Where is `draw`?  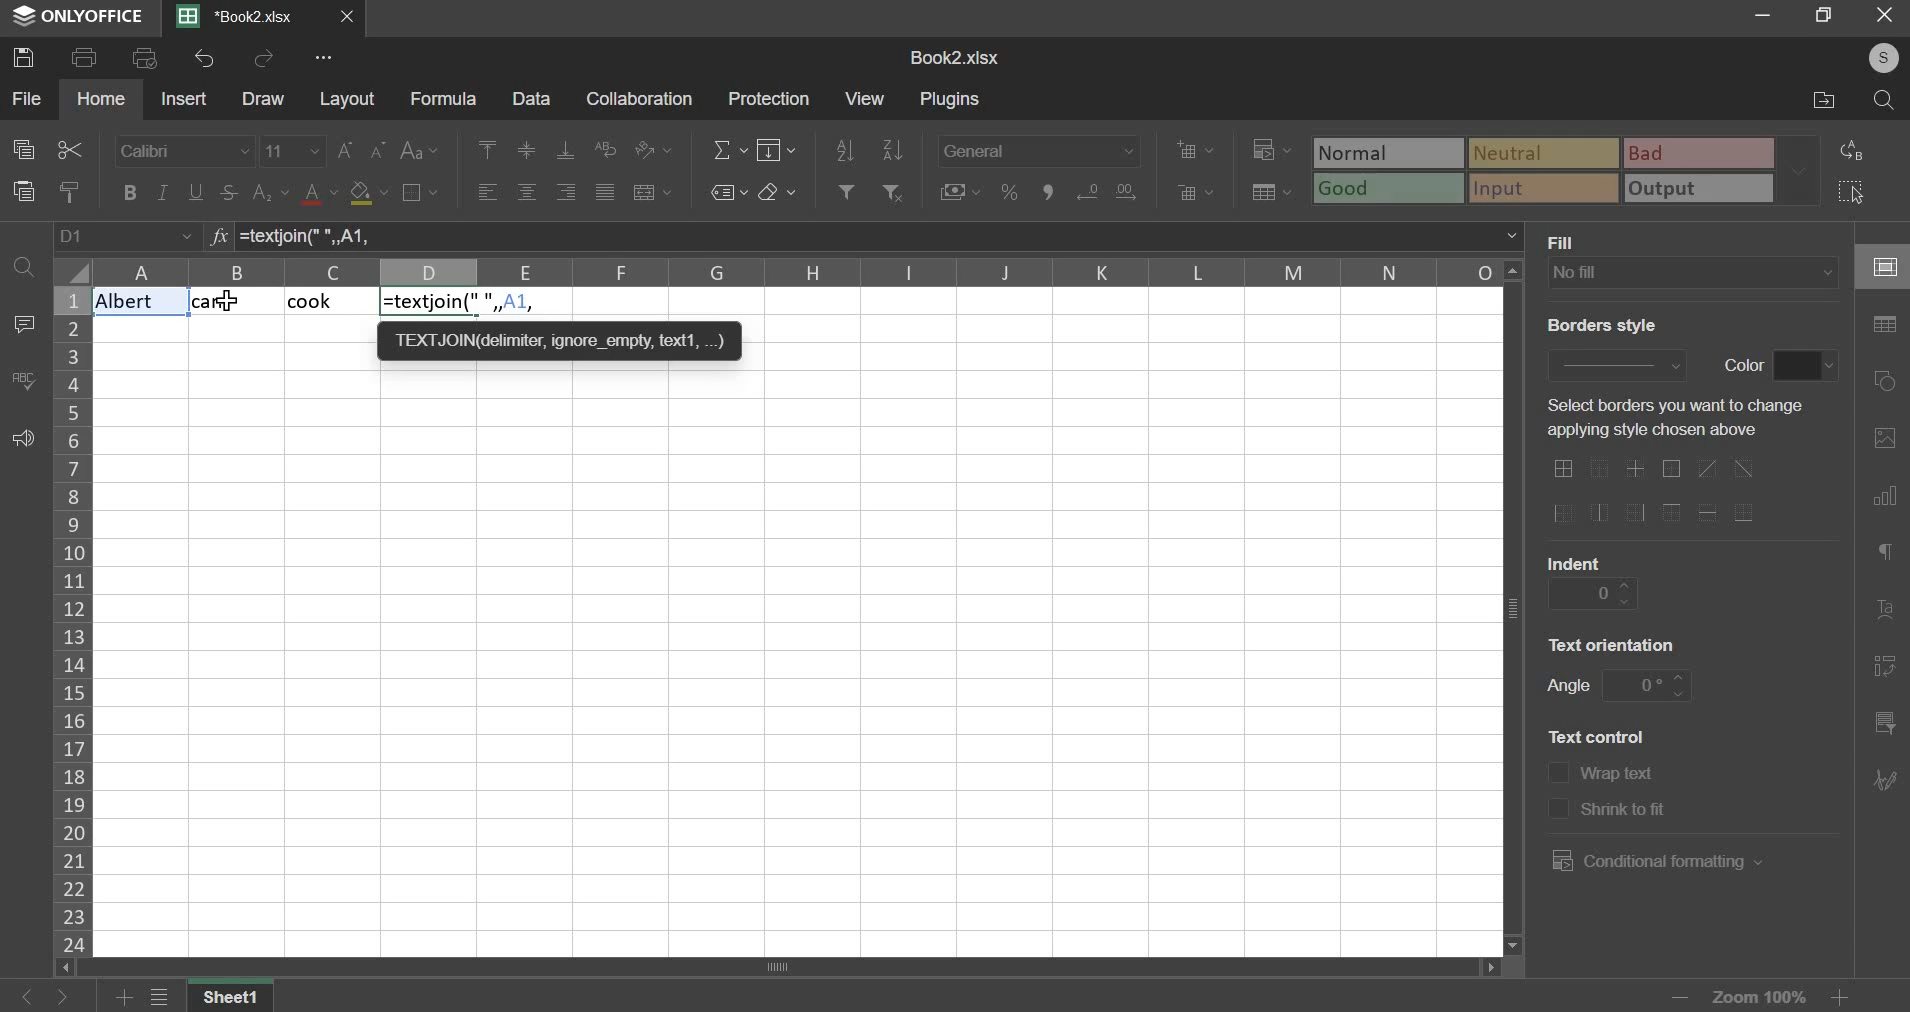
draw is located at coordinates (264, 100).